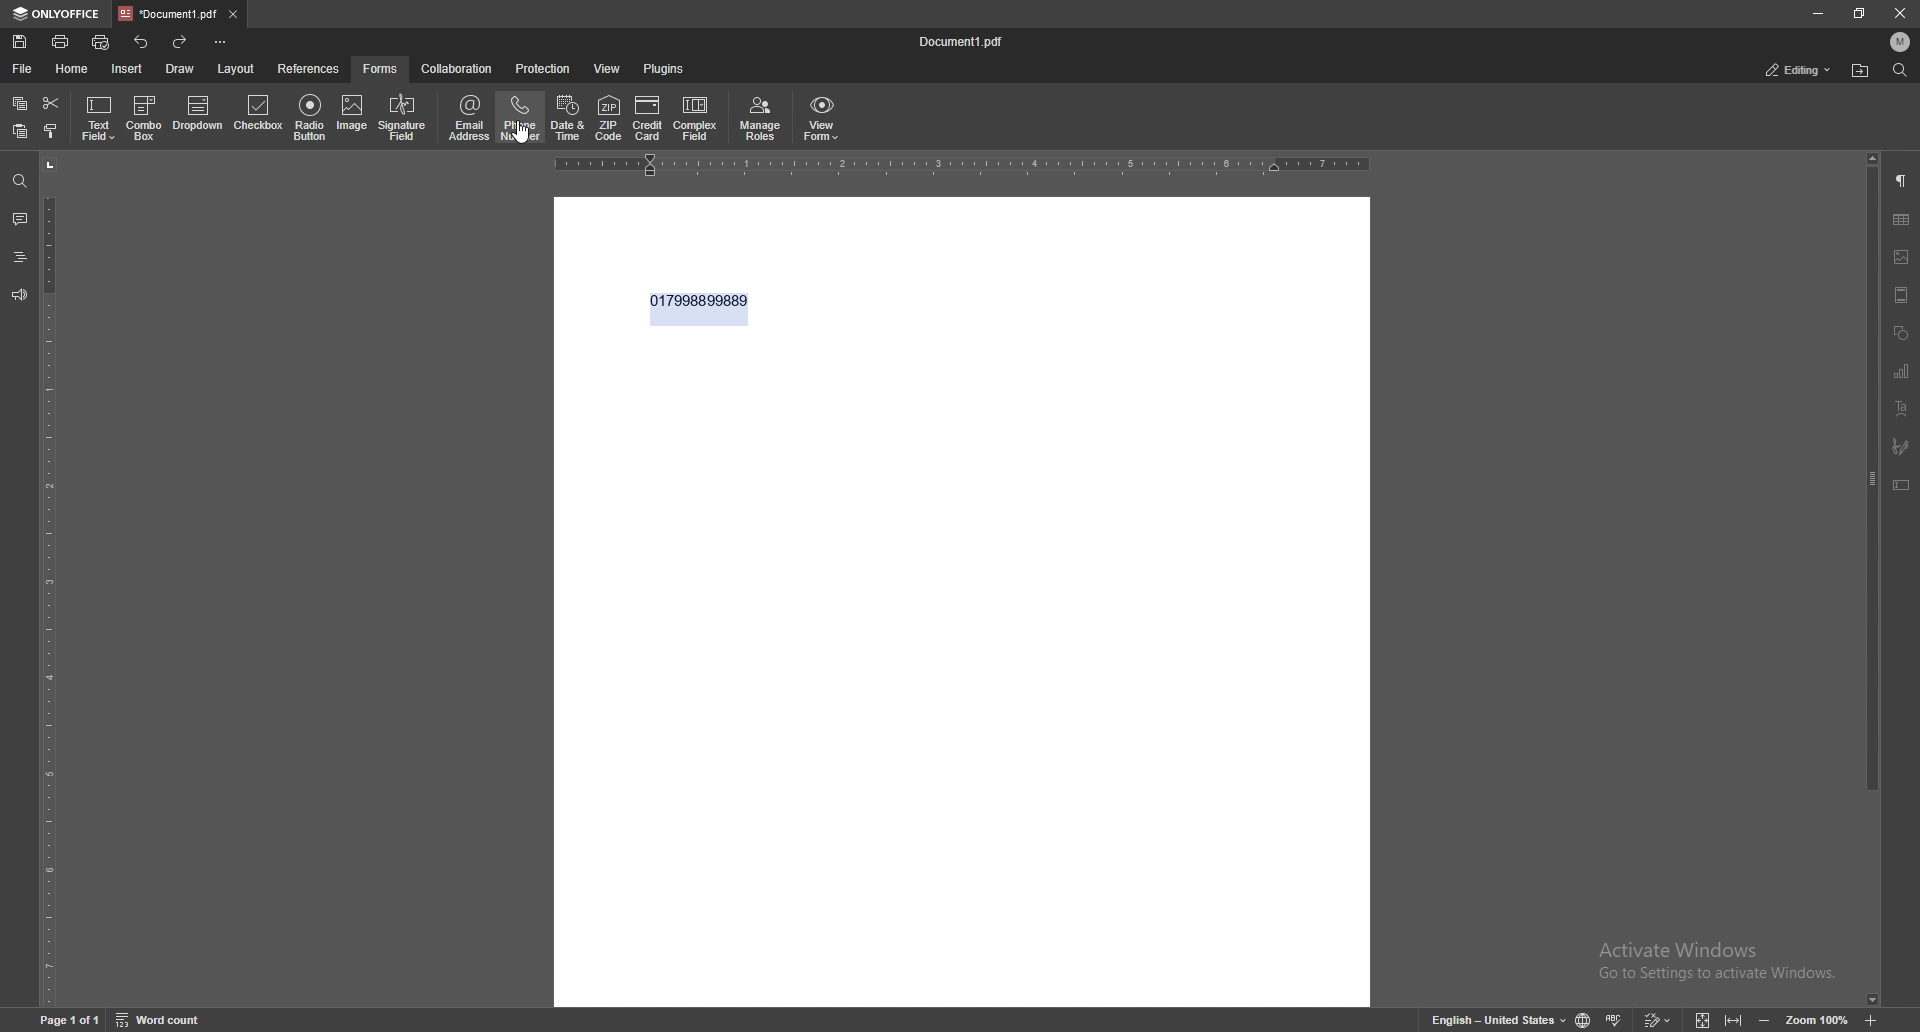 The height and width of the screenshot is (1032, 1920). What do you see at coordinates (822, 117) in the screenshot?
I see `view form` at bounding box center [822, 117].